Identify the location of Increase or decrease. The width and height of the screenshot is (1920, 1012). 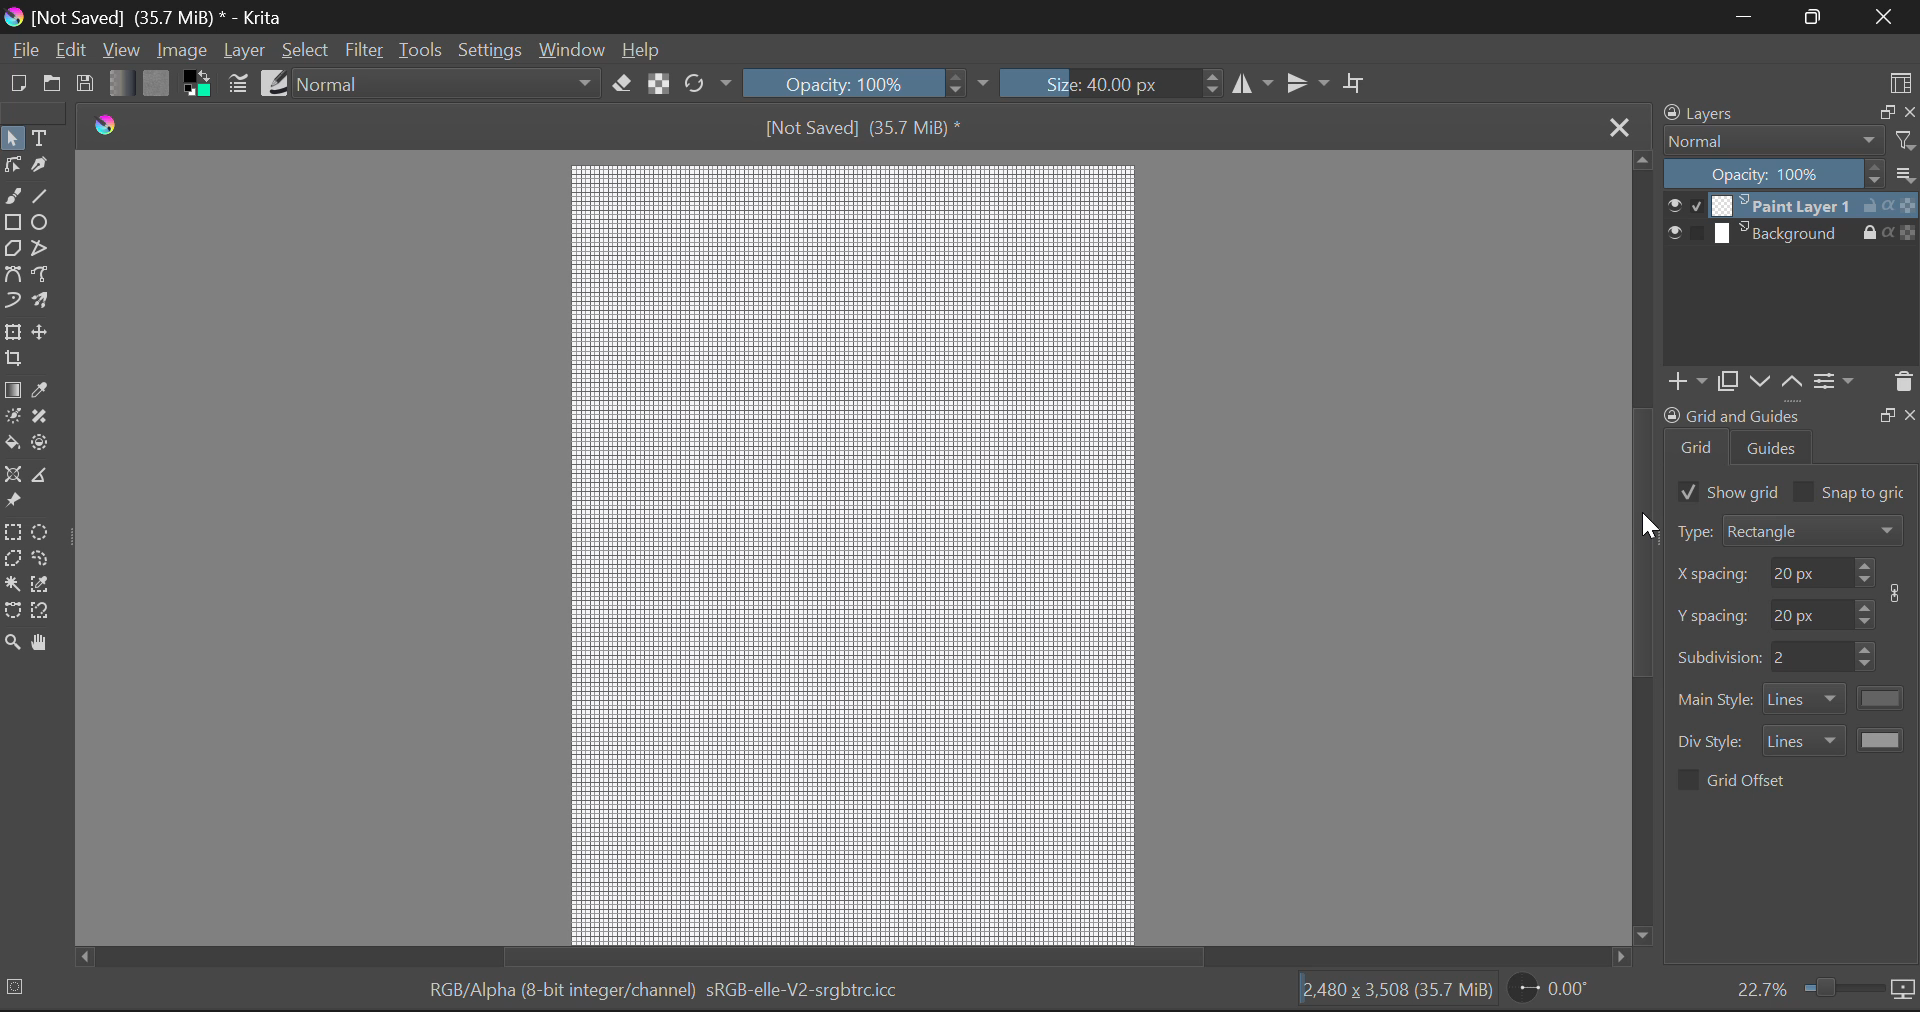
(1866, 612).